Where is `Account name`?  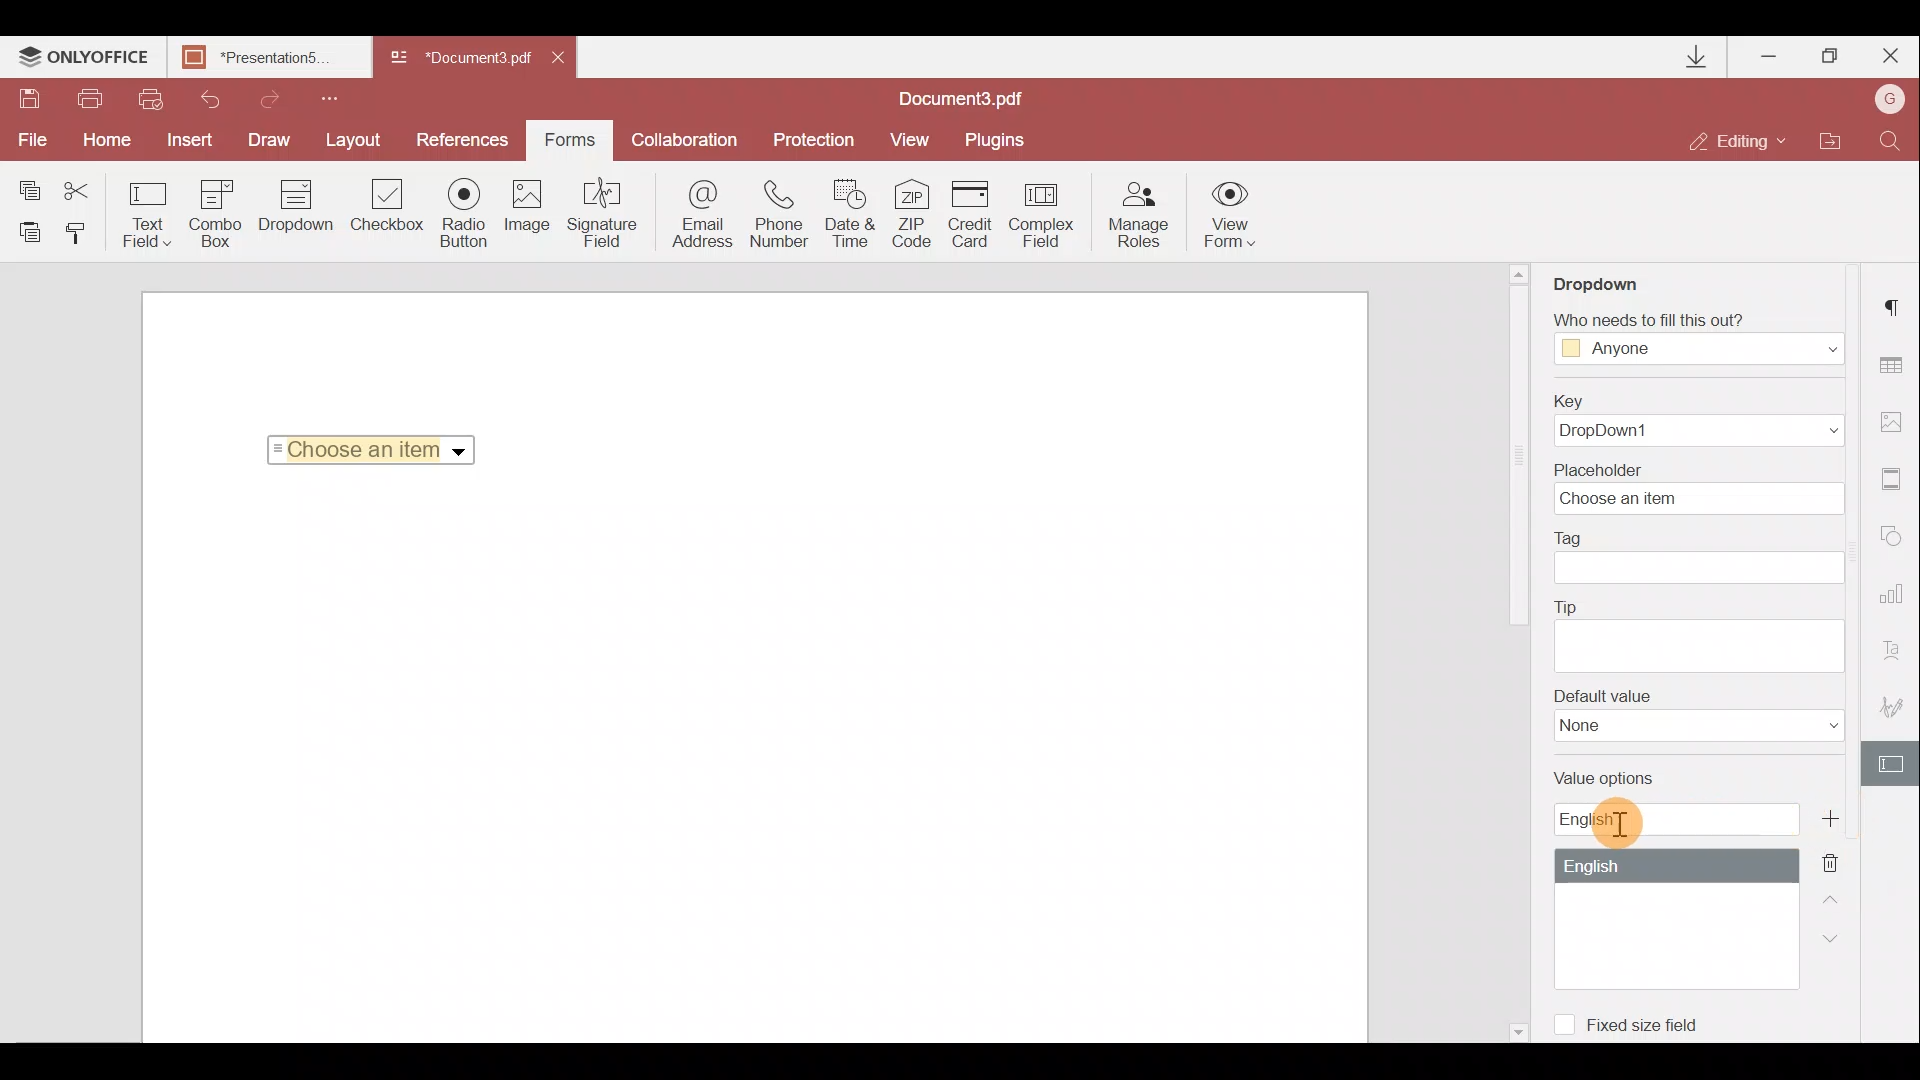
Account name is located at coordinates (1884, 101).